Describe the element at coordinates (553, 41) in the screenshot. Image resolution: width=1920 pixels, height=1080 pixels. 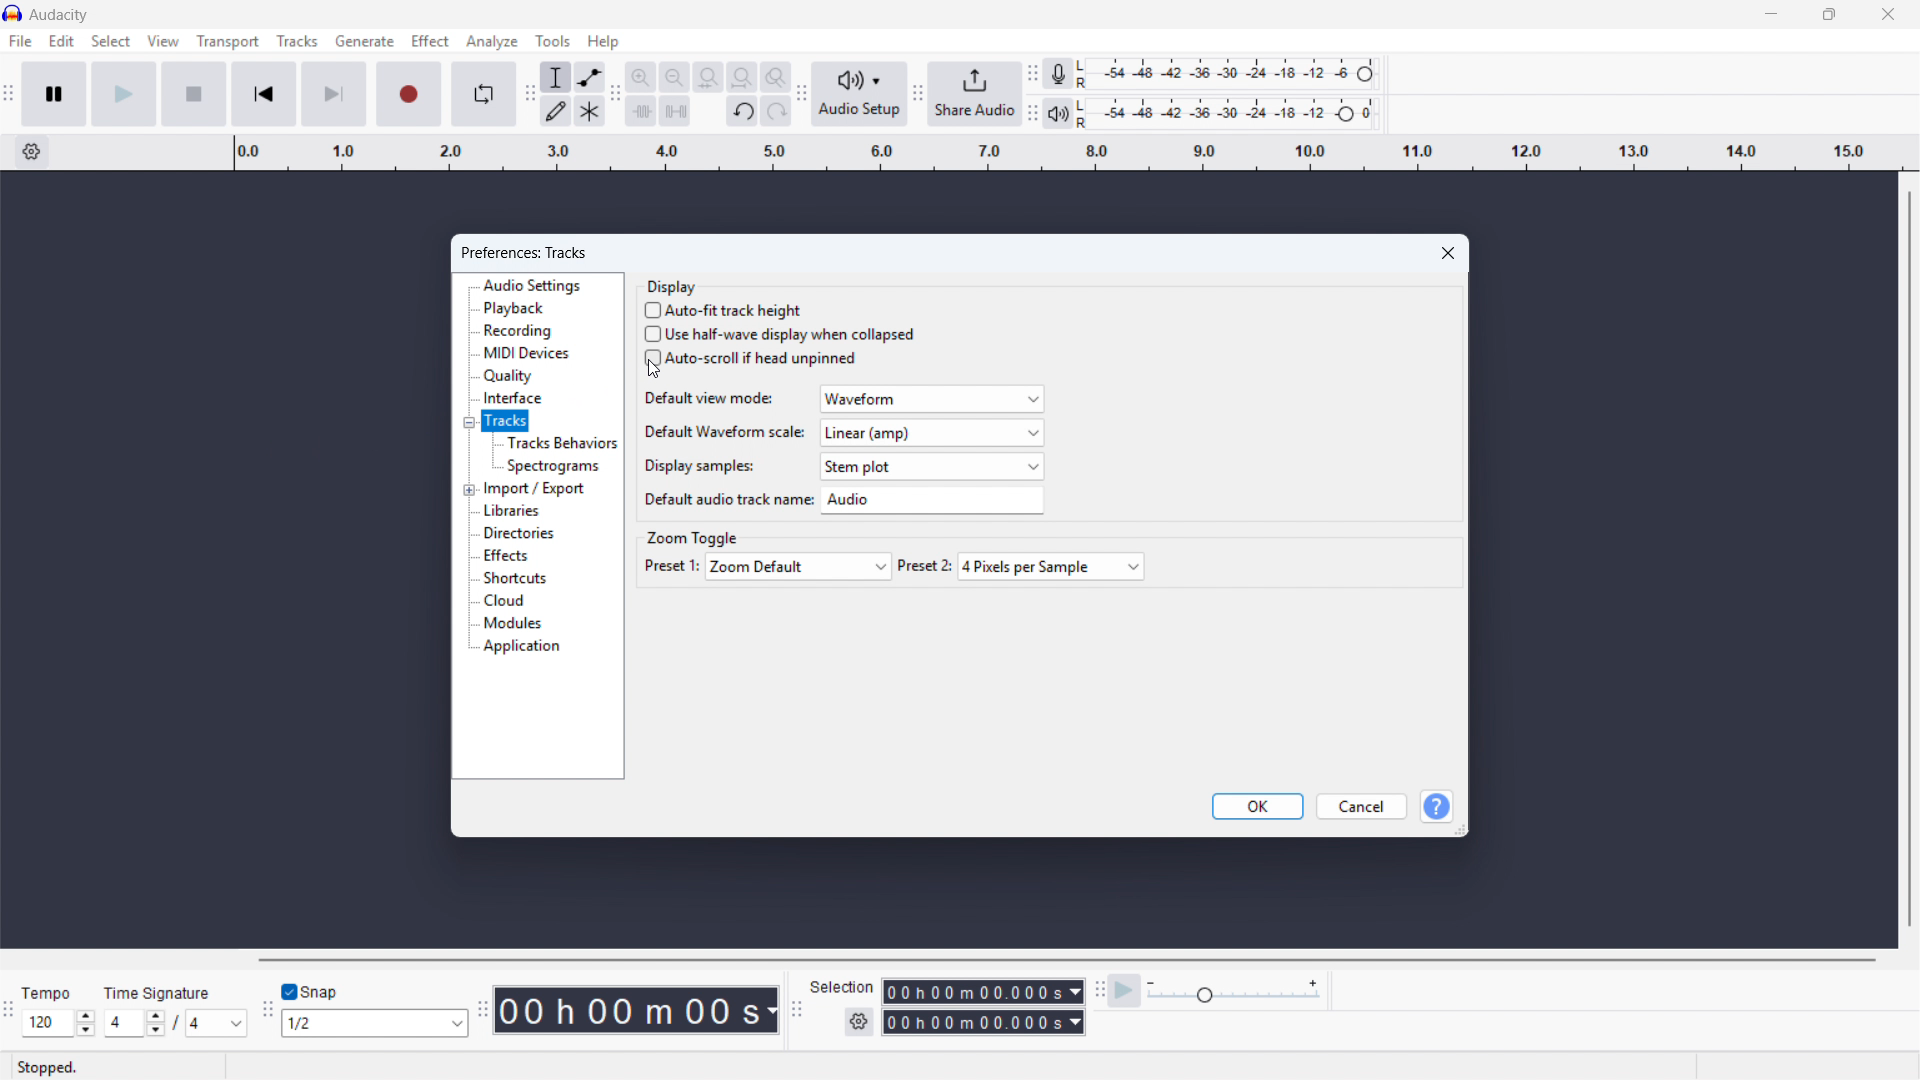
I see `tools` at that location.